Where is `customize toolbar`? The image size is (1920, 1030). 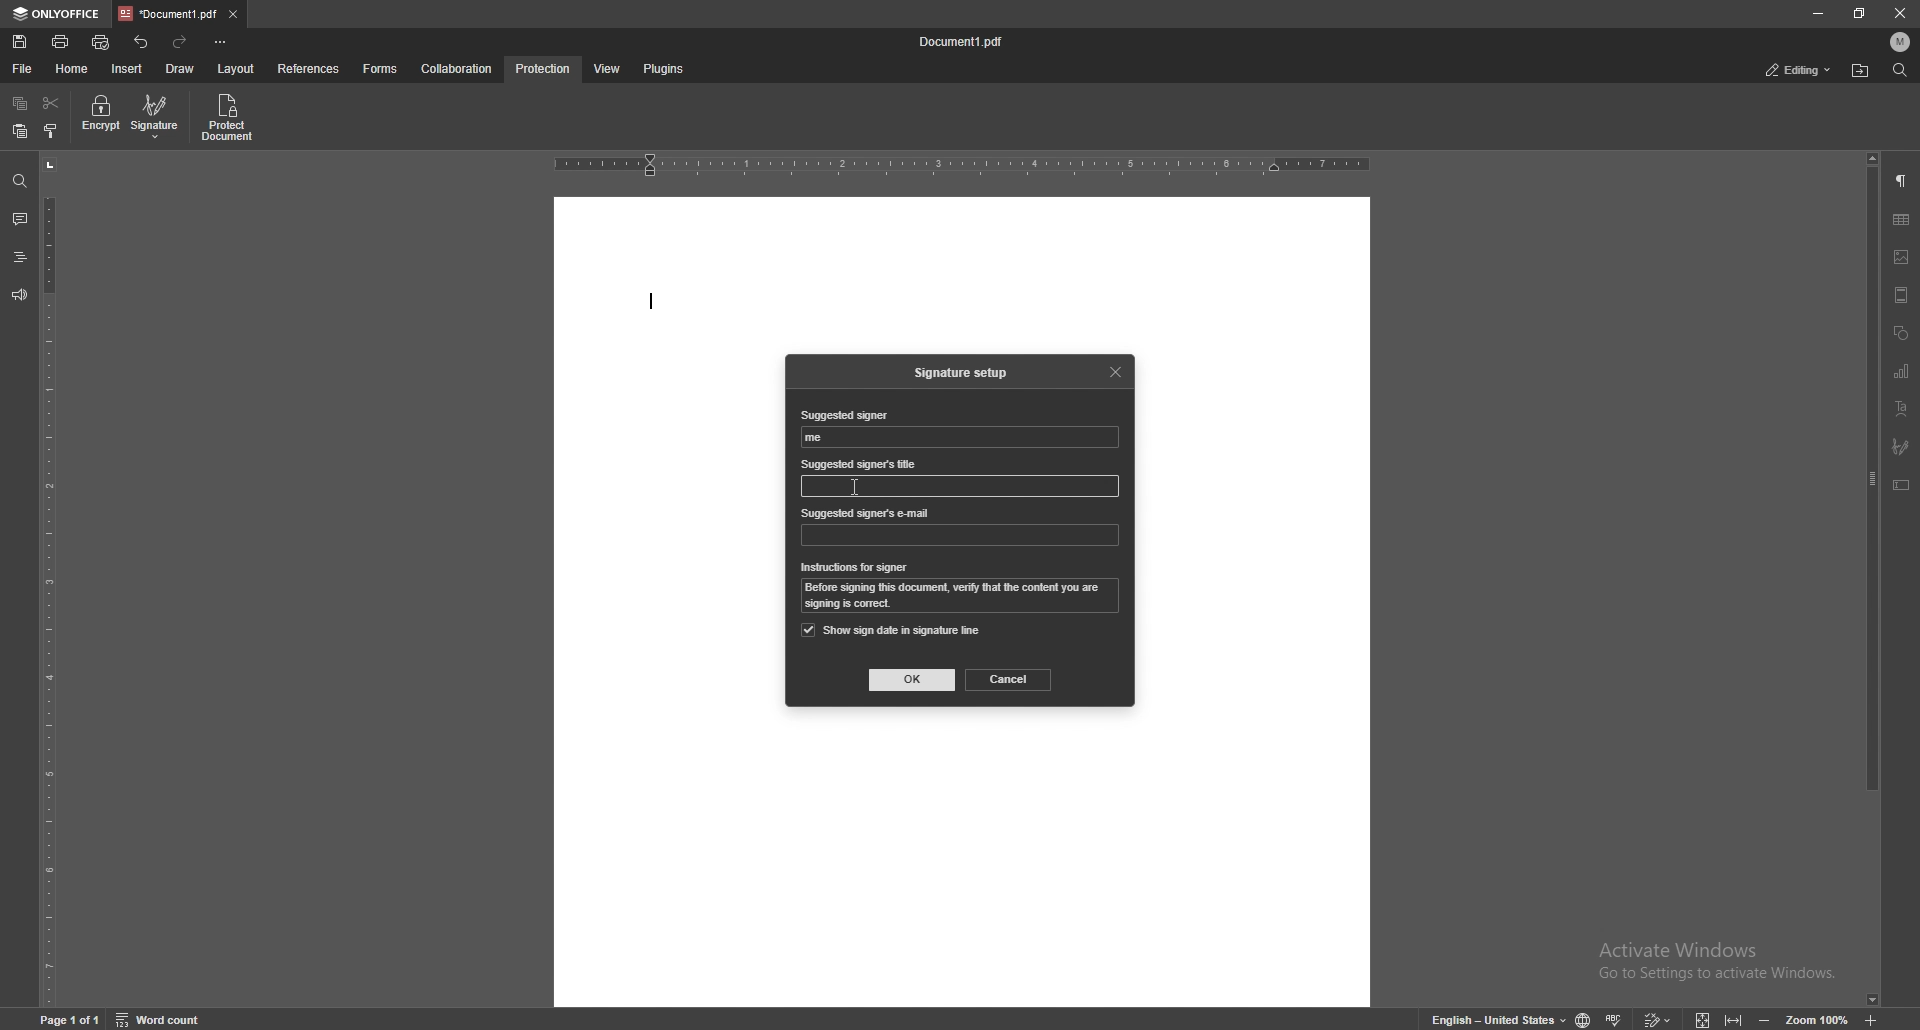
customize toolbar is located at coordinates (220, 41).